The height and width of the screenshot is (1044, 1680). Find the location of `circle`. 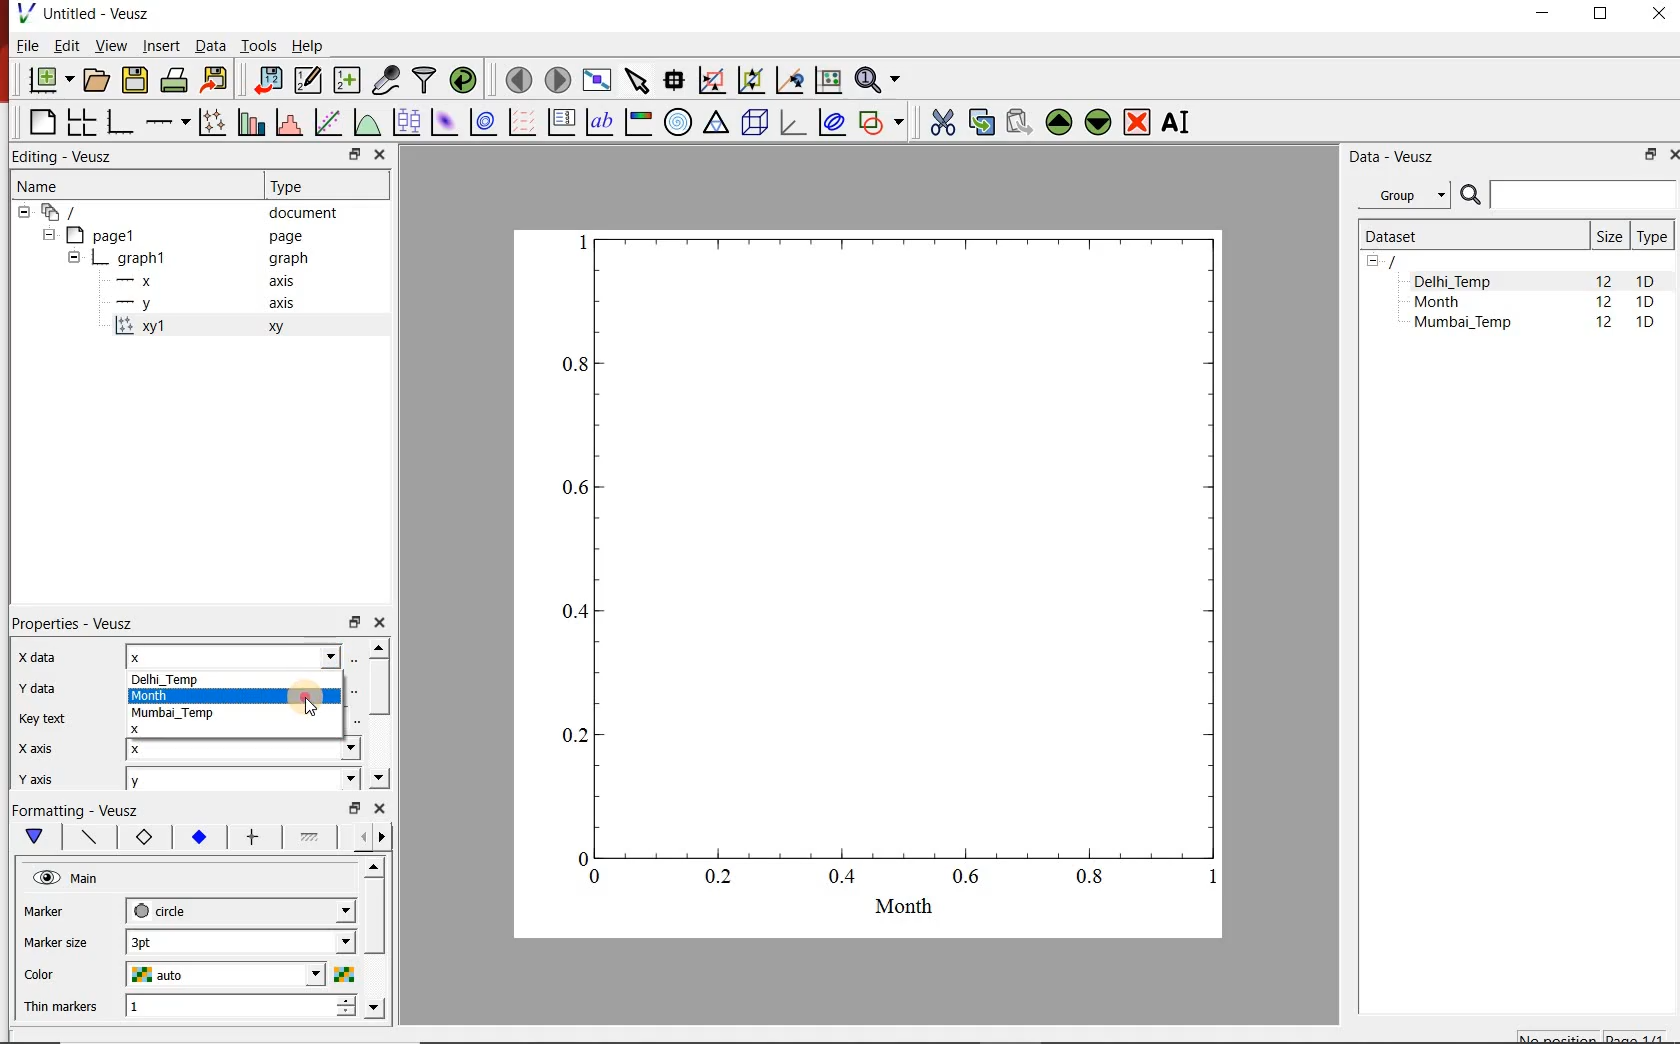

circle is located at coordinates (241, 911).